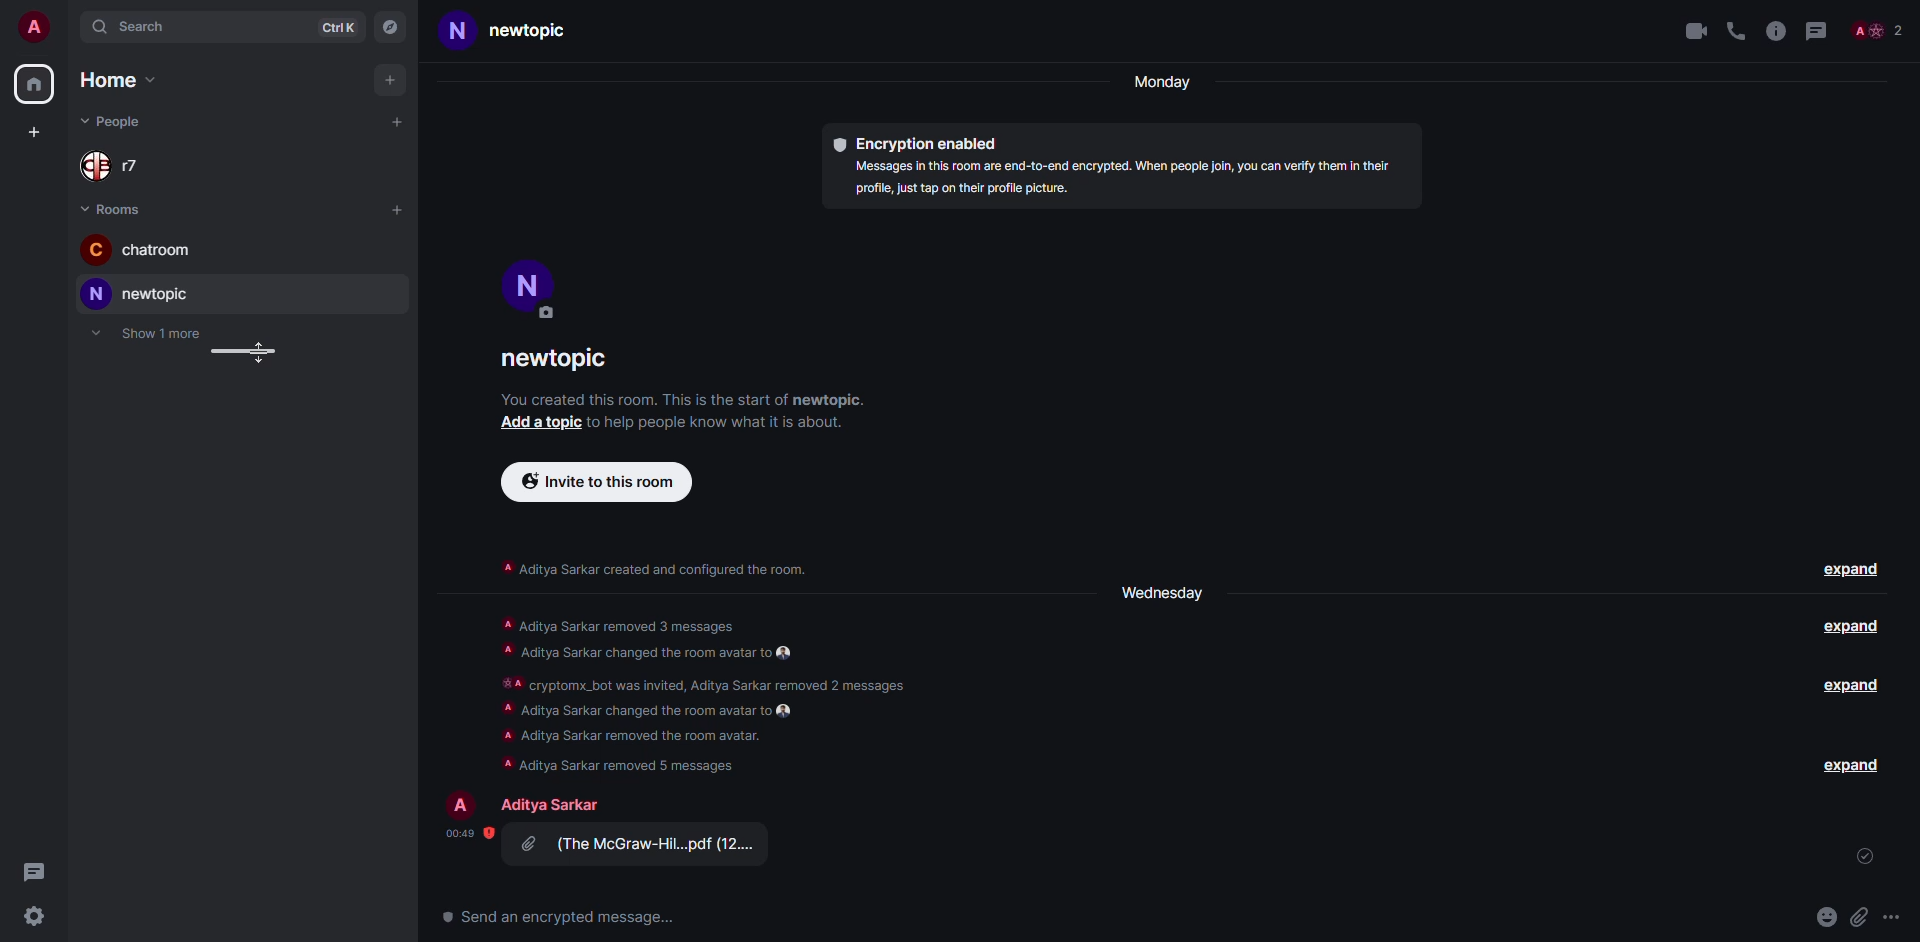 Image resolution: width=1920 pixels, height=942 pixels. What do you see at coordinates (564, 919) in the screenshot?
I see `send an encrypted message` at bounding box center [564, 919].